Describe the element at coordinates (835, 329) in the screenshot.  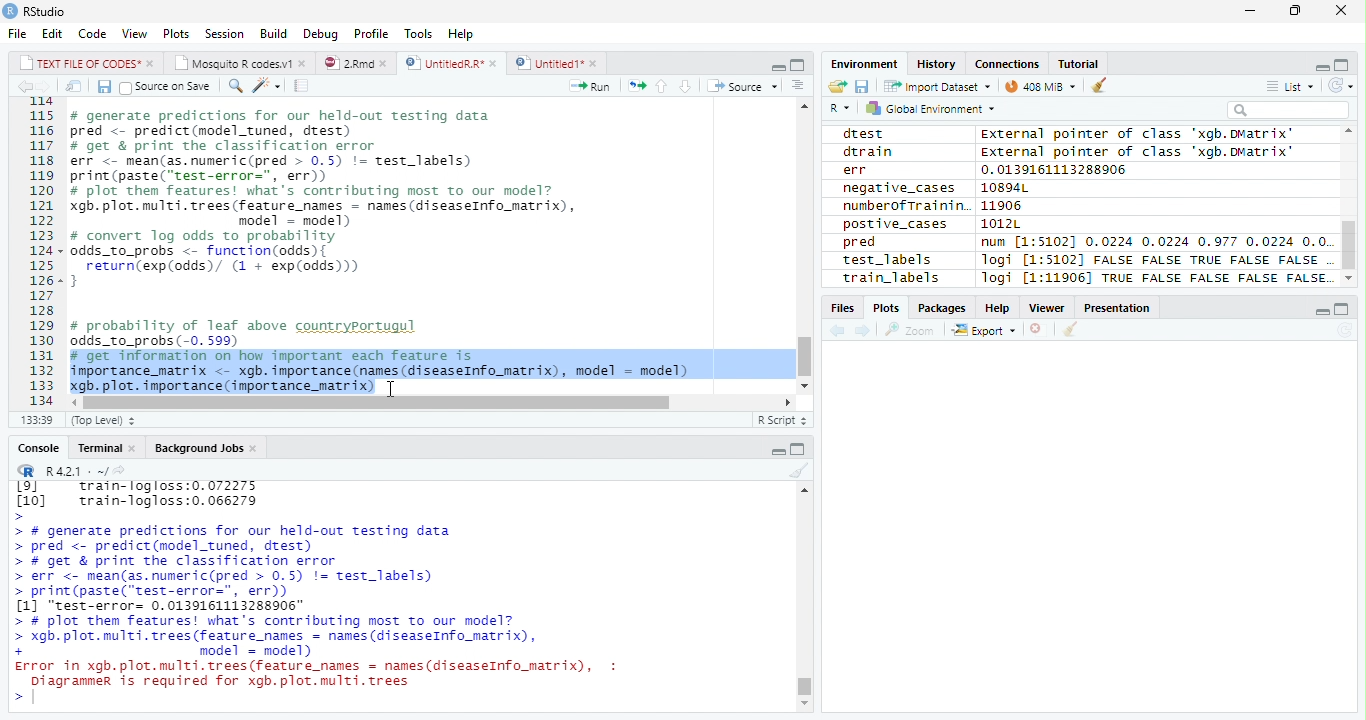
I see `Previous` at that location.